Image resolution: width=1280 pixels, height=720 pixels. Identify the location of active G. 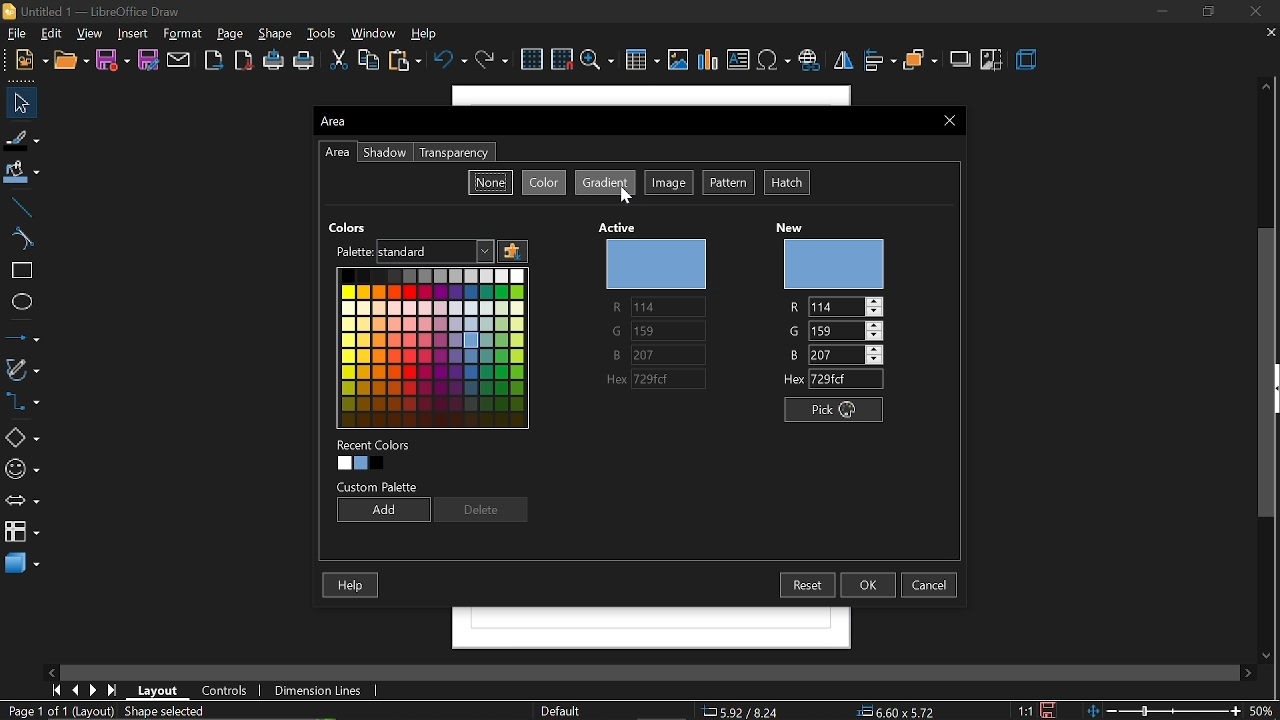
(654, 332).